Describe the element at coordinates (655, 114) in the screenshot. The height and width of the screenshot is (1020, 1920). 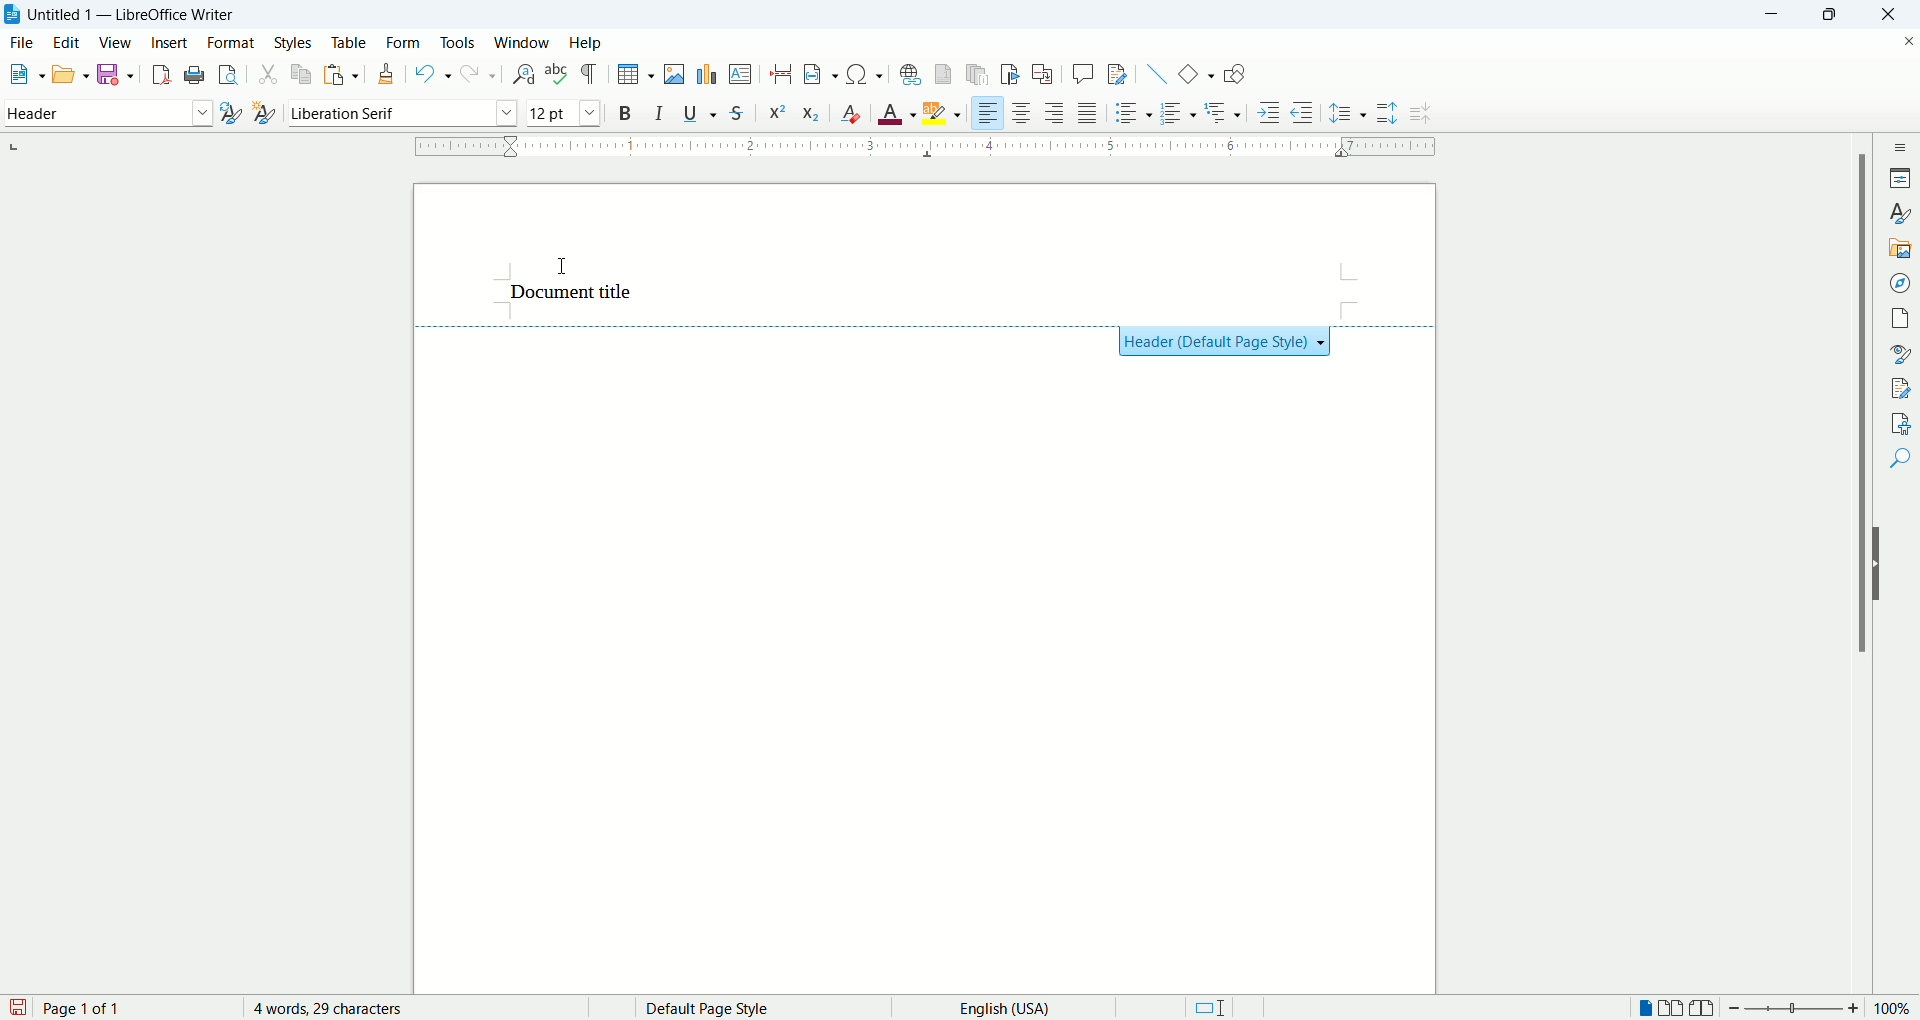
I see `italic` at that location.